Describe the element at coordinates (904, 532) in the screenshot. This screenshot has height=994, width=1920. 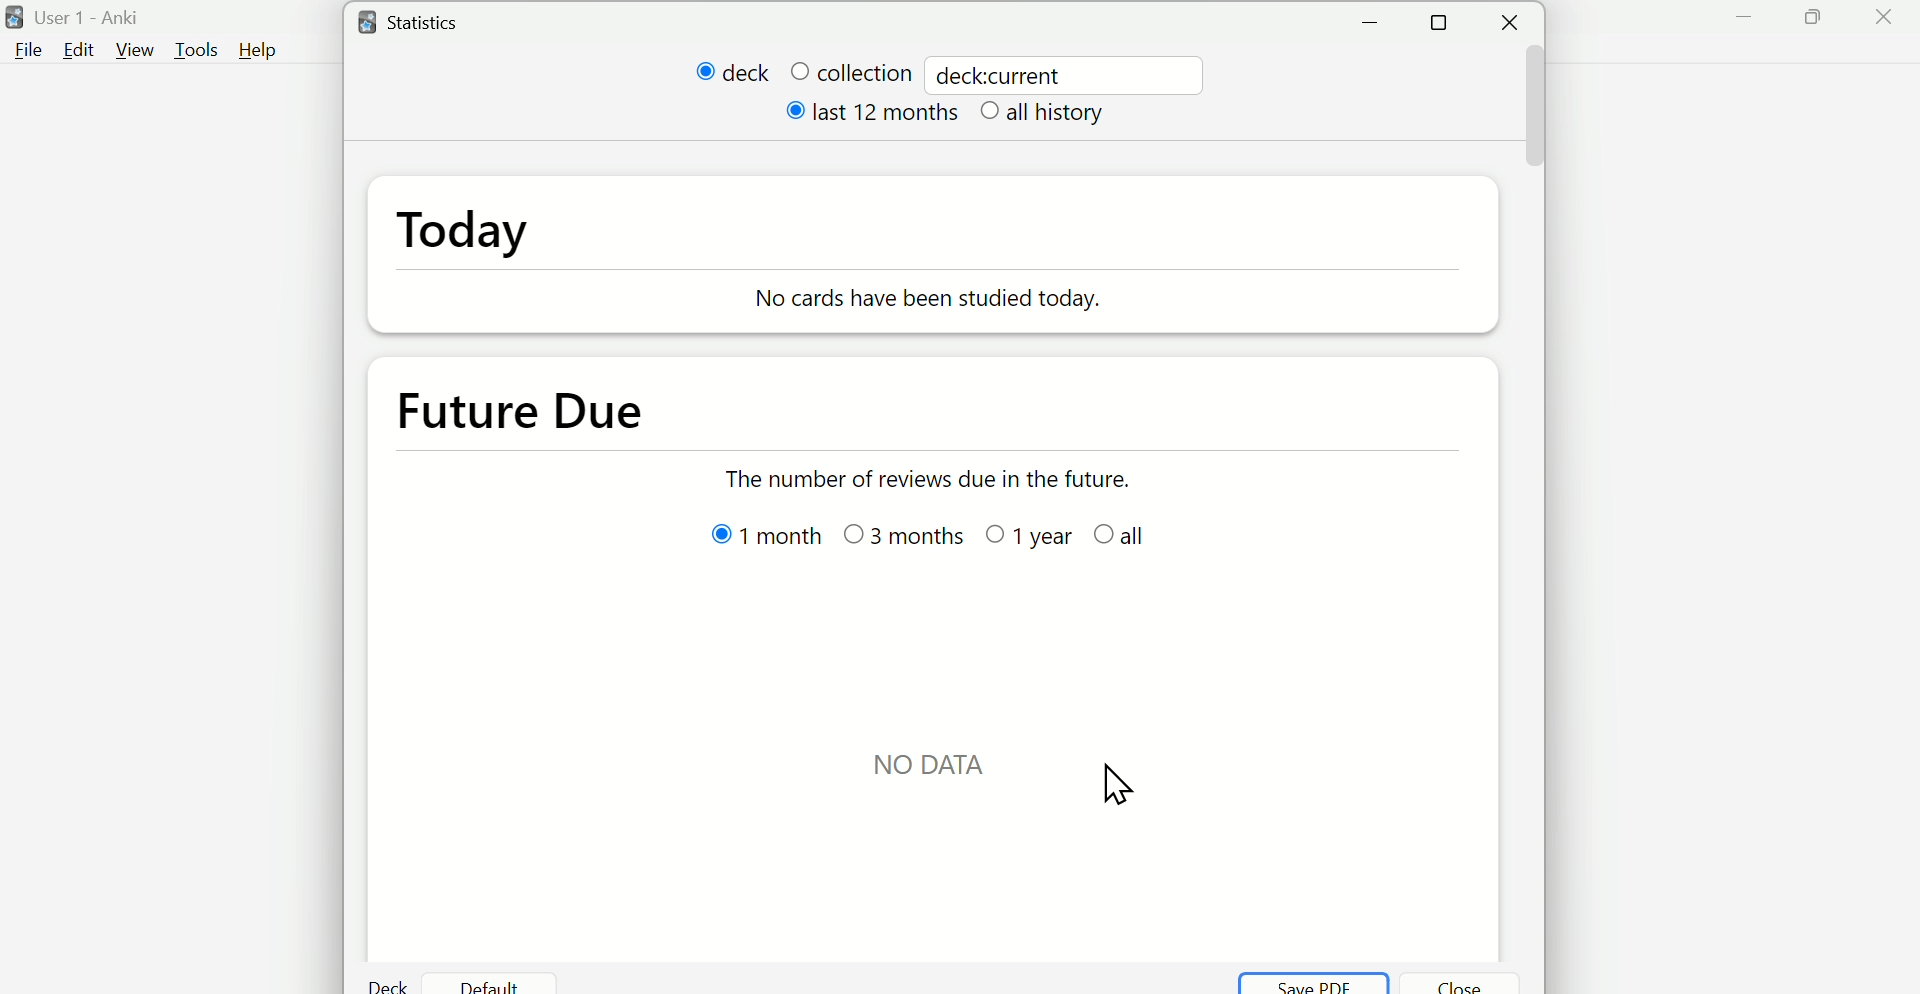
I see `3 month` at that location.